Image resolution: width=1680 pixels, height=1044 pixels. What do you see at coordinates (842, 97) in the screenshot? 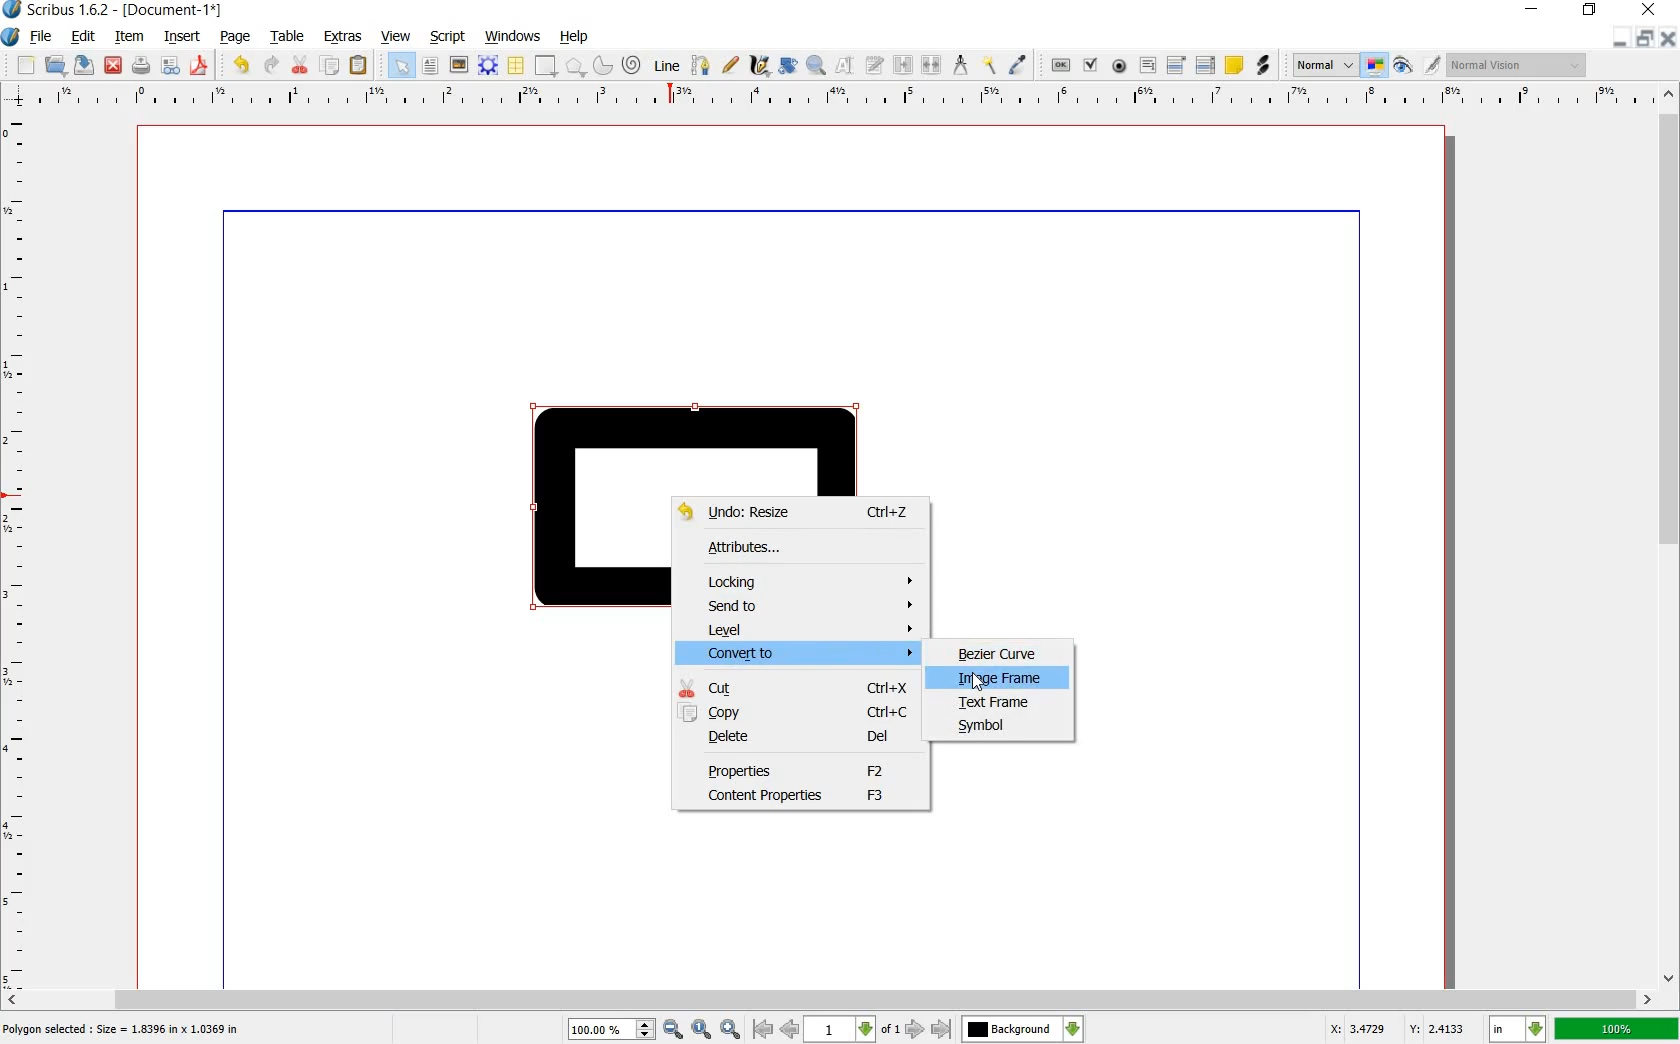
I see `ruler` at bounding box center [842, 97].